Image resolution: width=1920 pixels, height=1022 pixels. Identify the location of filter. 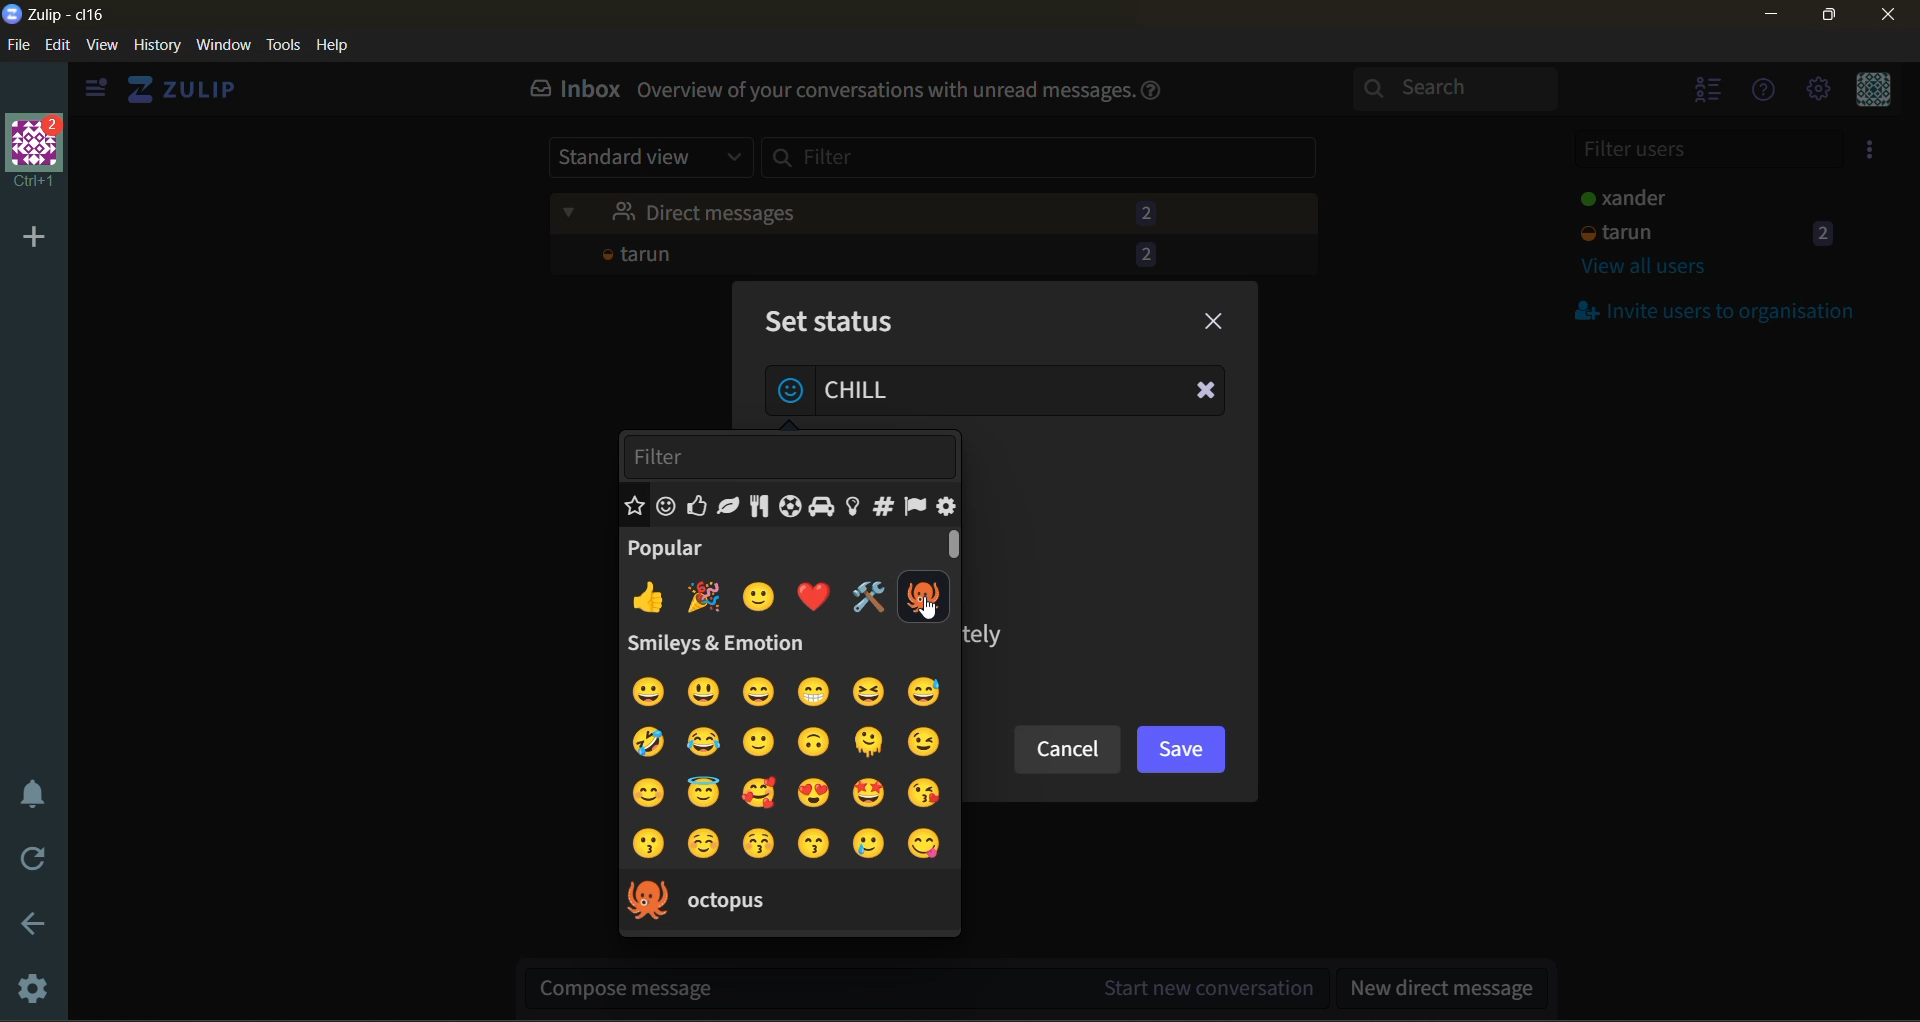
(1054, 163).